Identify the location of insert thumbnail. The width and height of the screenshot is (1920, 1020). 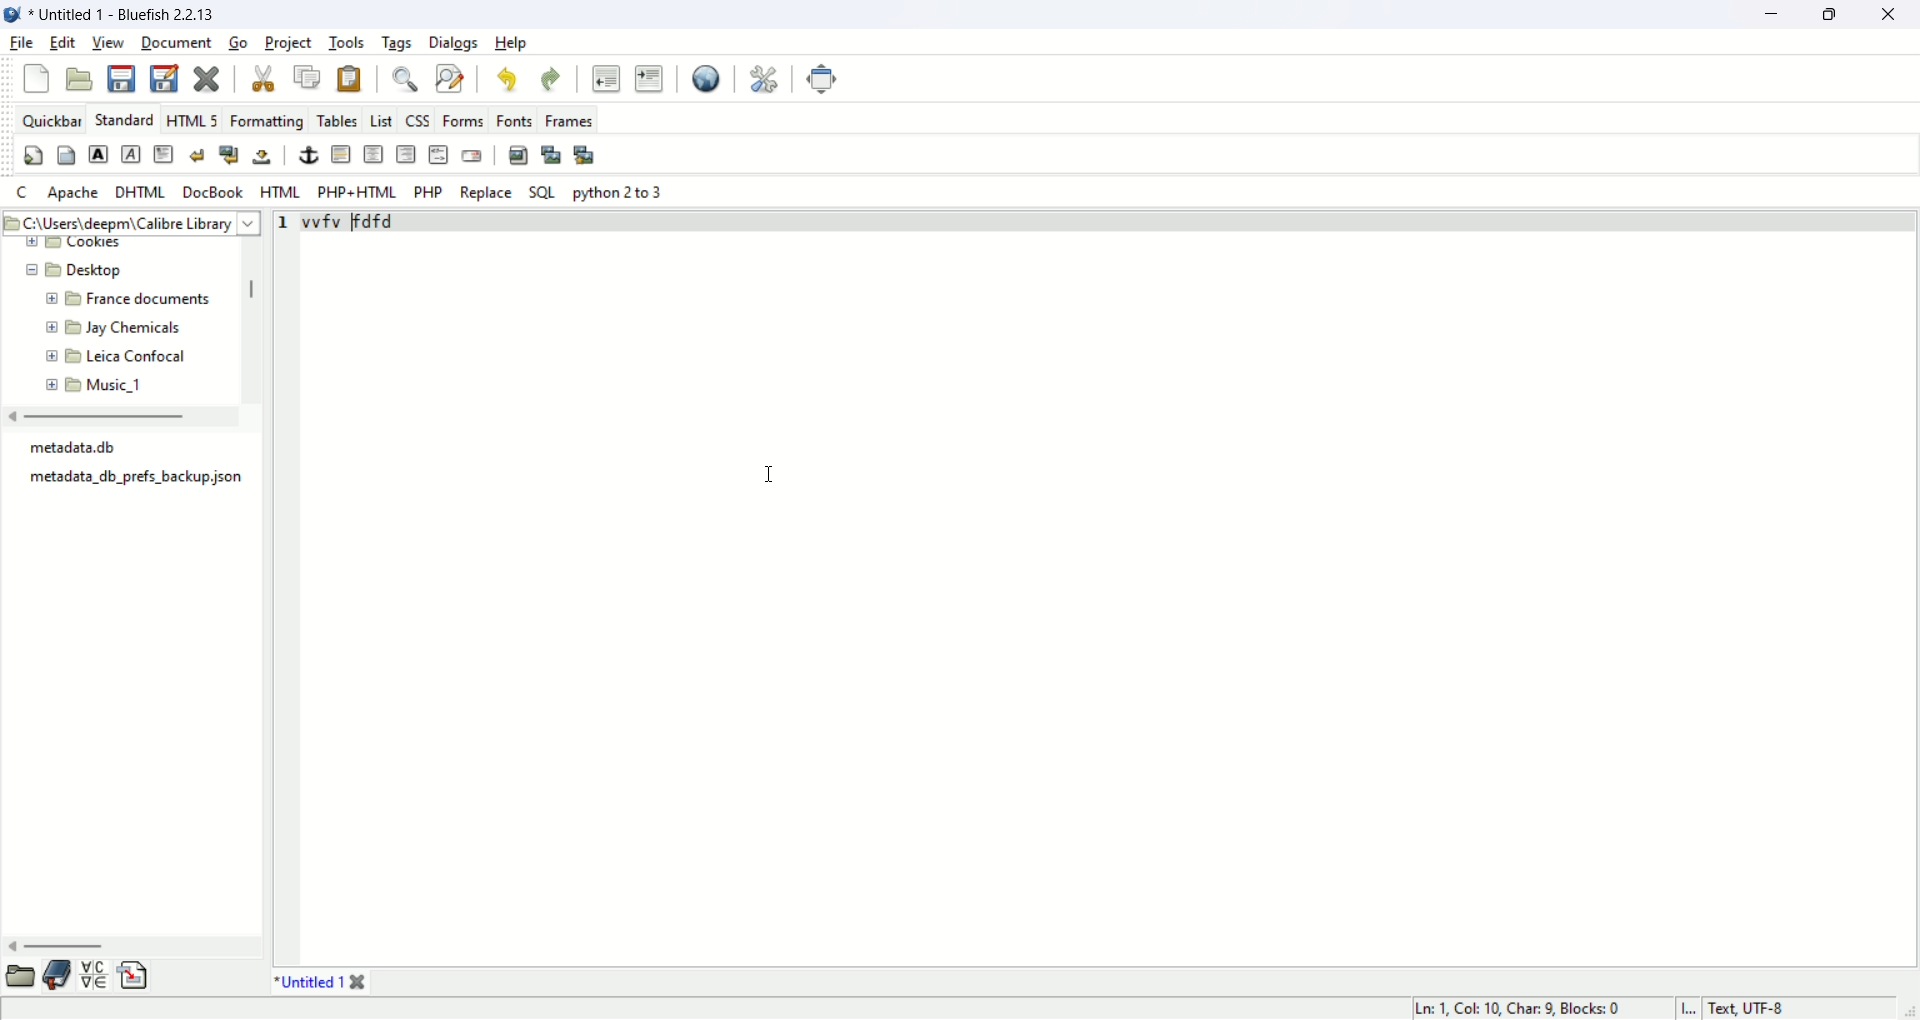
(552, 156).